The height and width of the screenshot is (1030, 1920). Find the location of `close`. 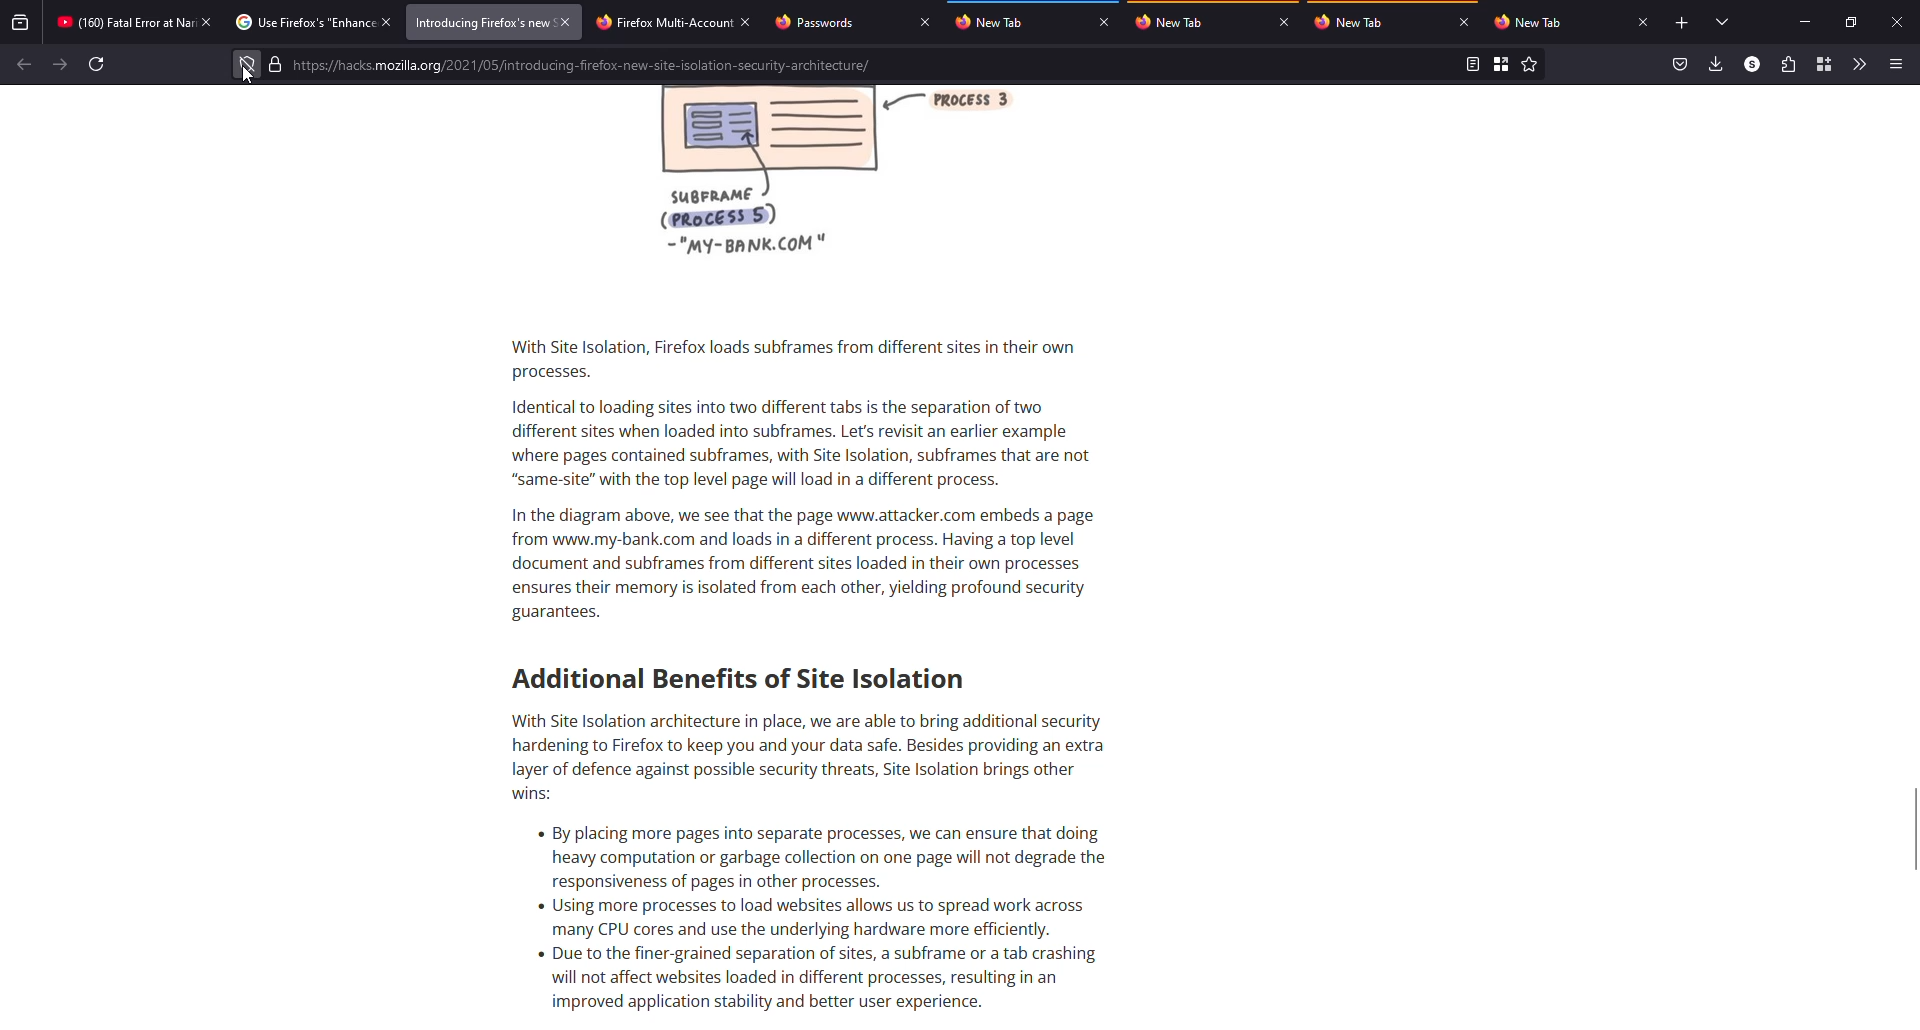

close is located at coordinates (1644, 22).